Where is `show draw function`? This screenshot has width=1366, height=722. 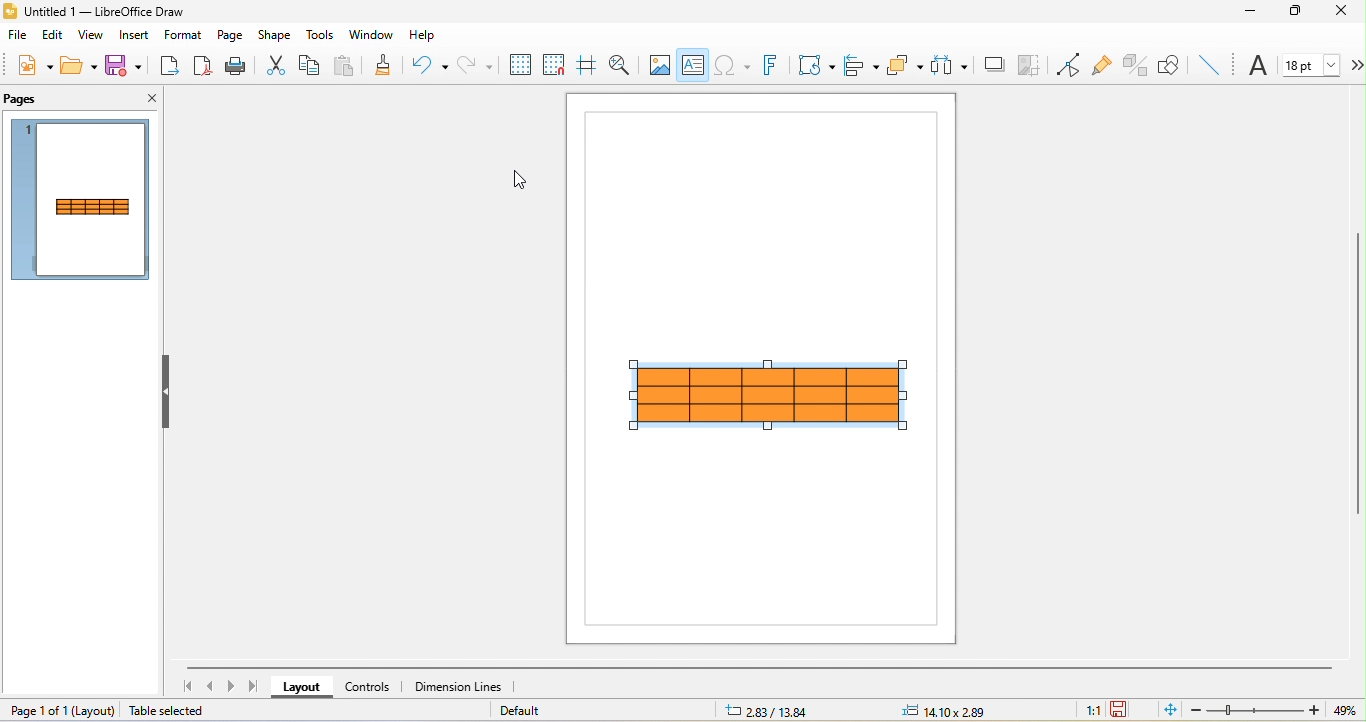
show draw function is located at coordinates (1171, 64).